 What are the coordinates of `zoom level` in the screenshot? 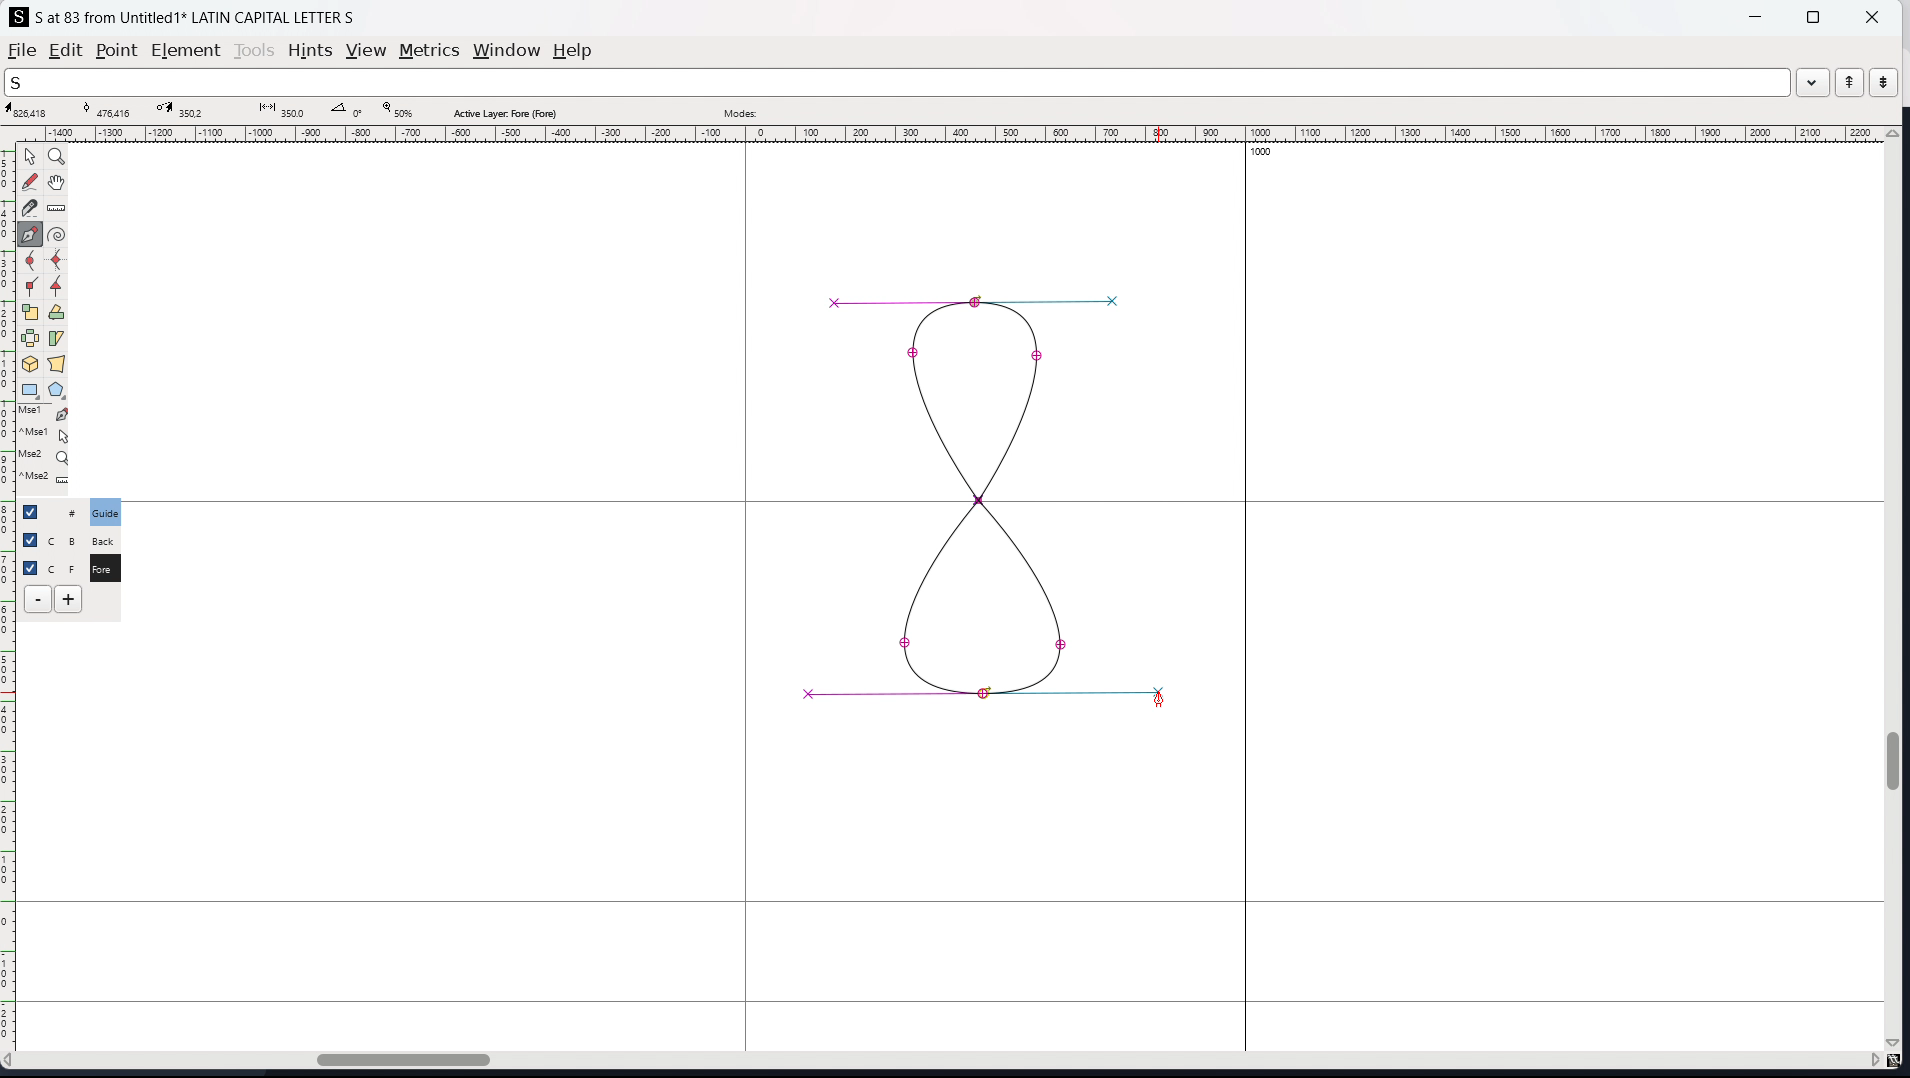 It's located at (397, 111).